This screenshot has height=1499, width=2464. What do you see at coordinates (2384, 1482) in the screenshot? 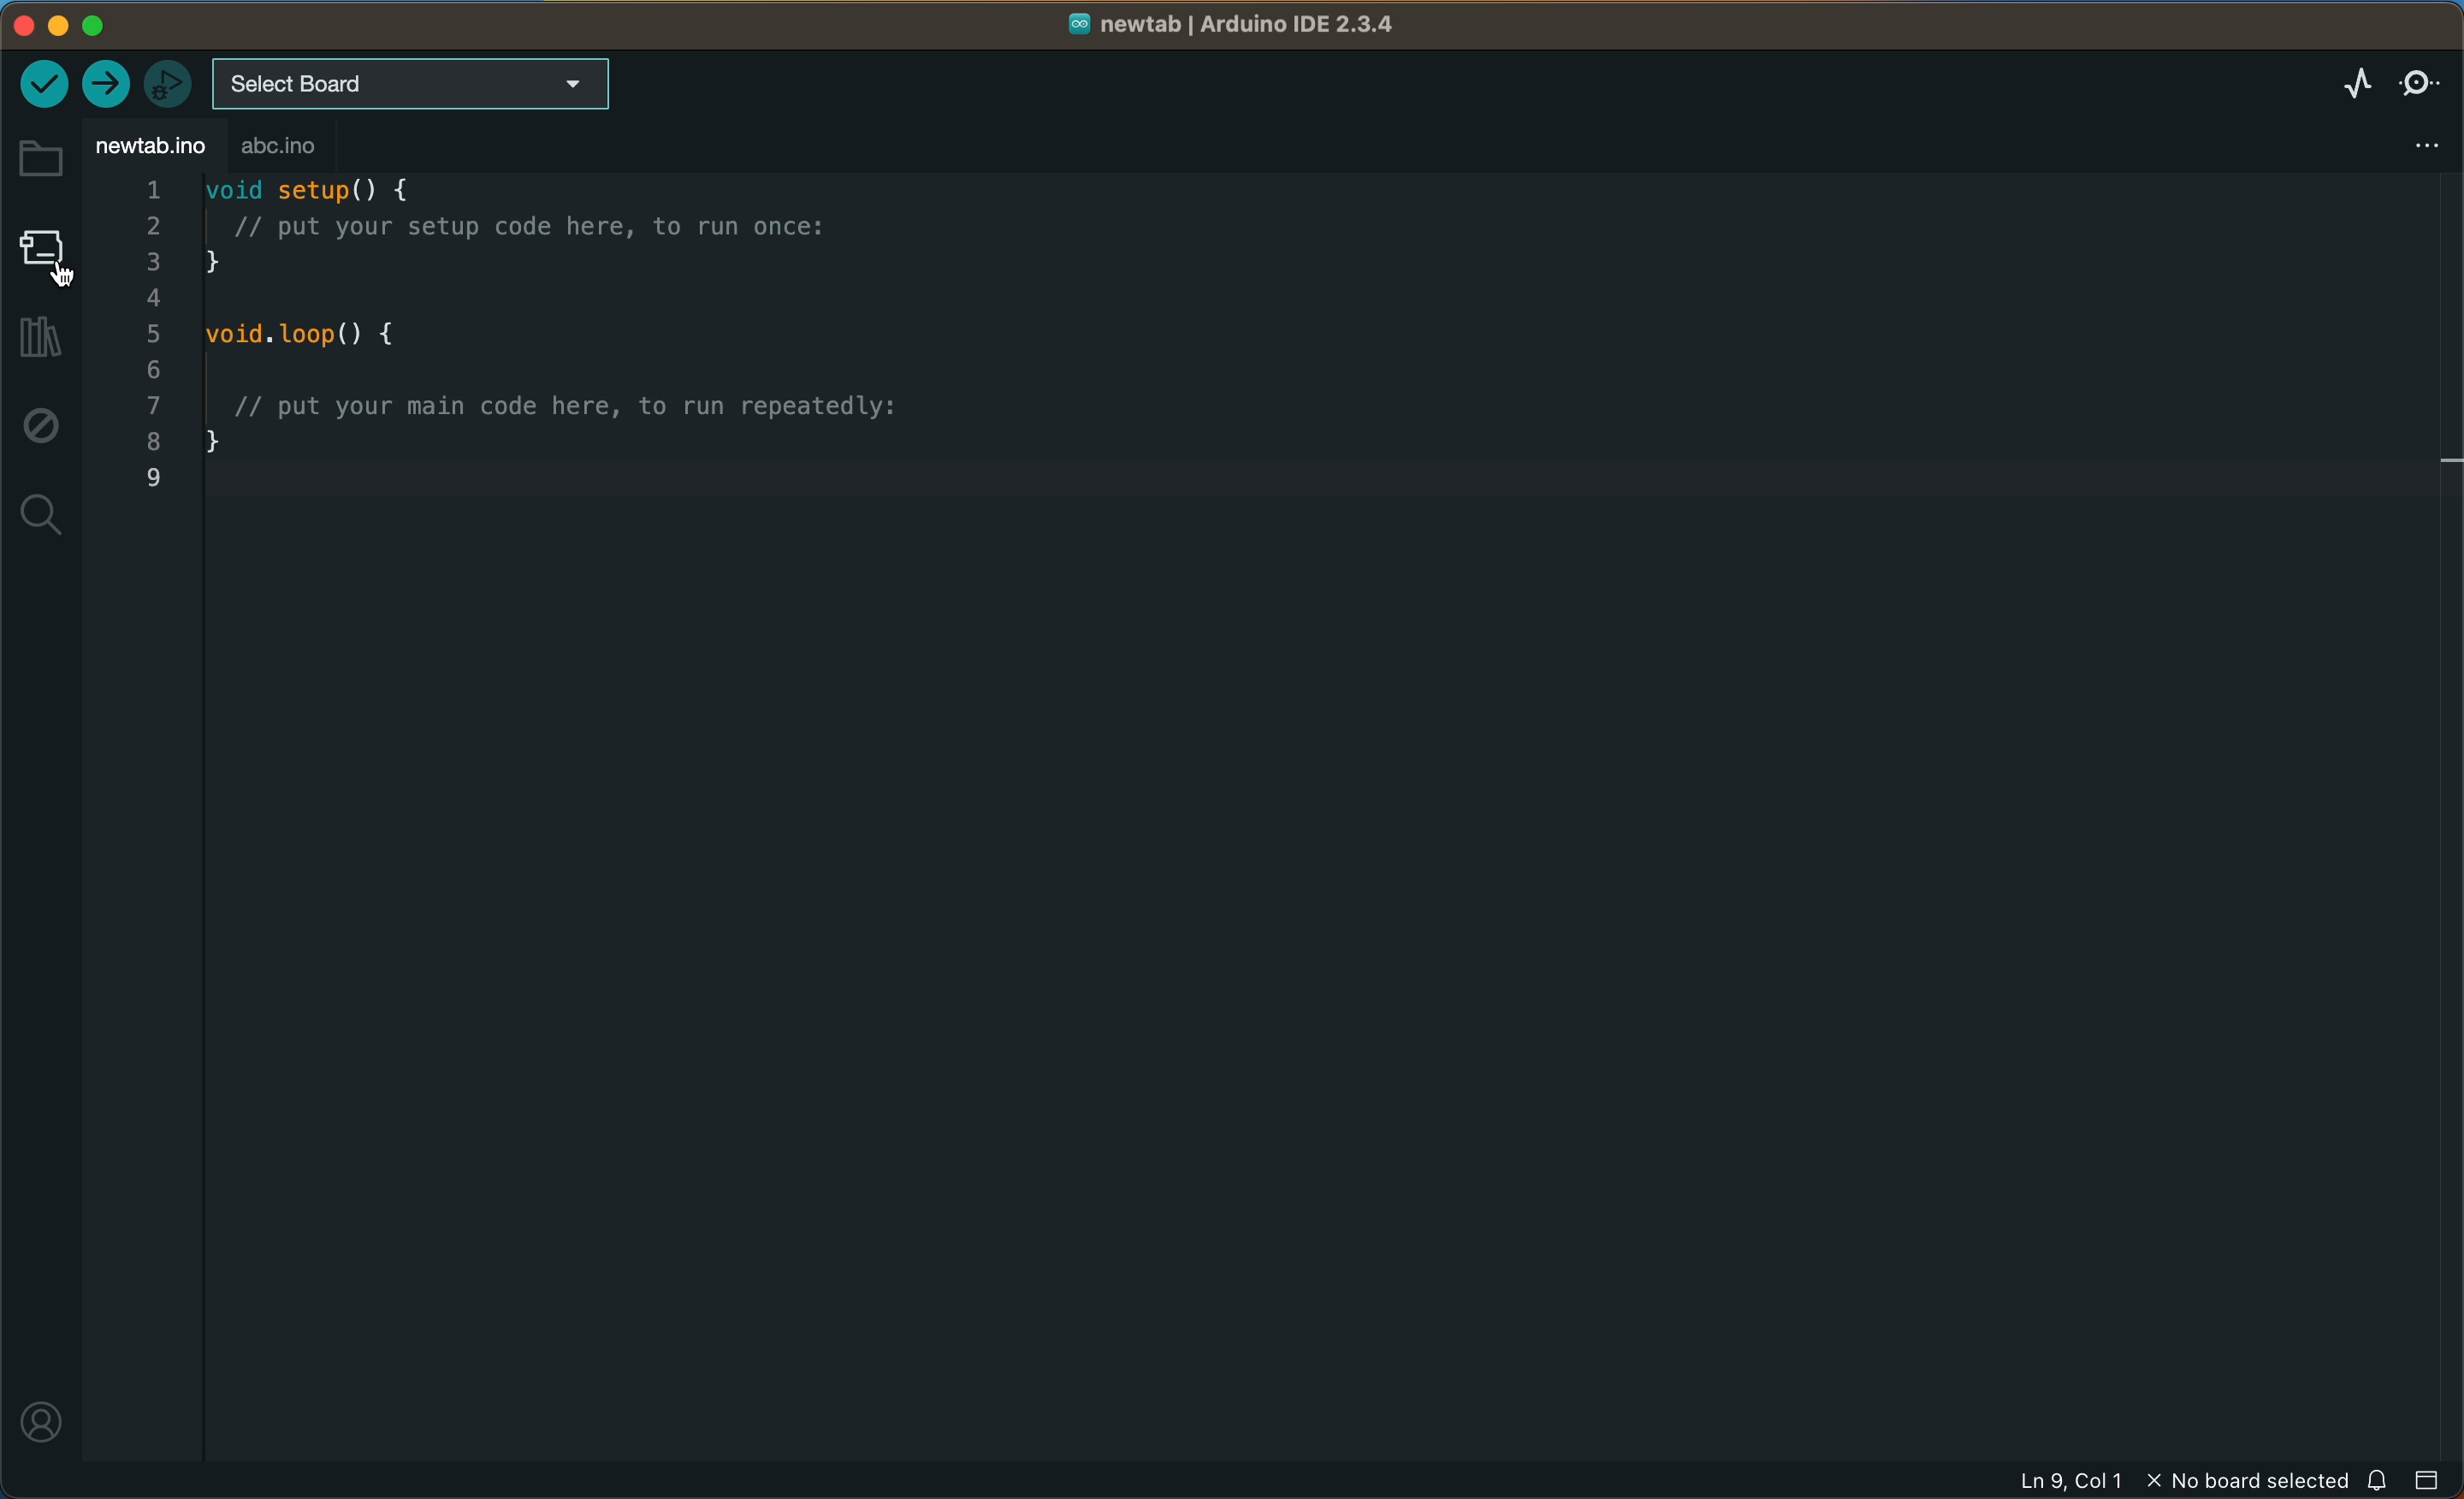
I see `notification` at bounding box center [2384, 1482].